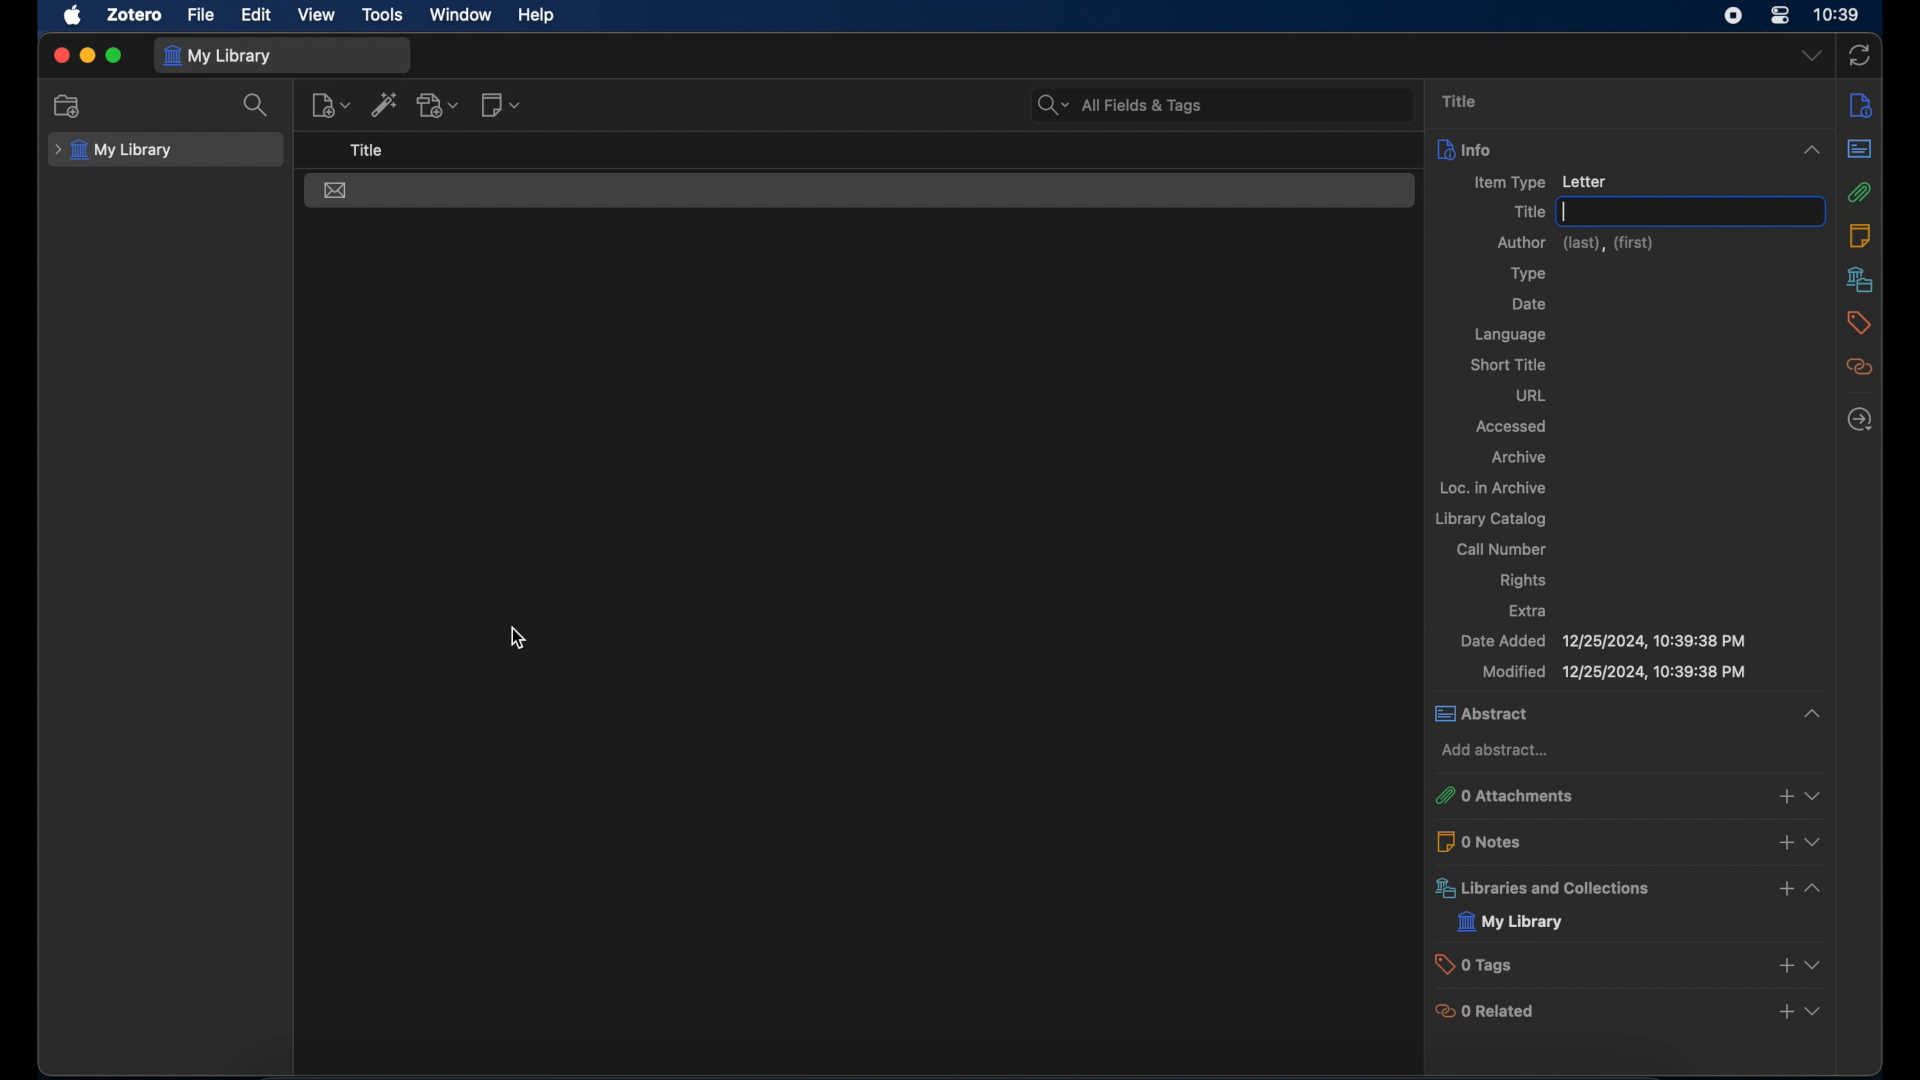 The image size is (1920, 1080). Describe the element at coordinates (318, 15) in the screenshot. I see `view` at that location.